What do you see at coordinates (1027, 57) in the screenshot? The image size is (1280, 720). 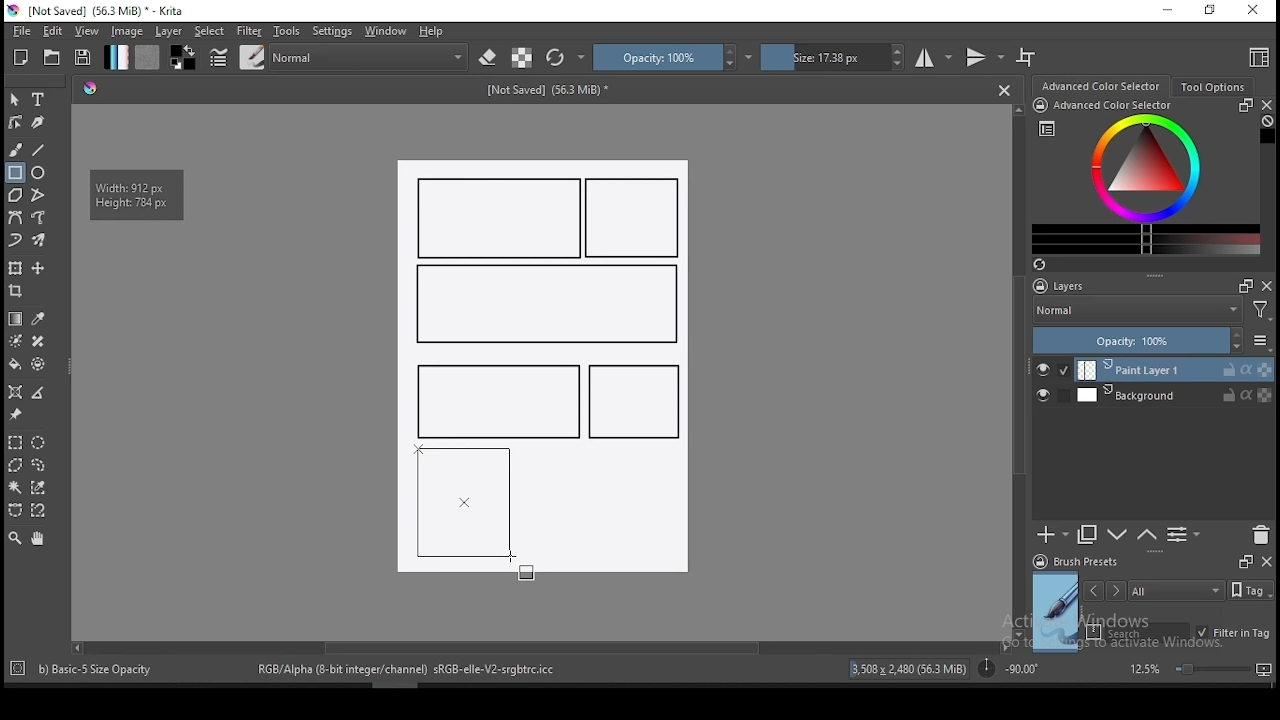 I see `wrap around mode` at bounding box center [1027, 57].